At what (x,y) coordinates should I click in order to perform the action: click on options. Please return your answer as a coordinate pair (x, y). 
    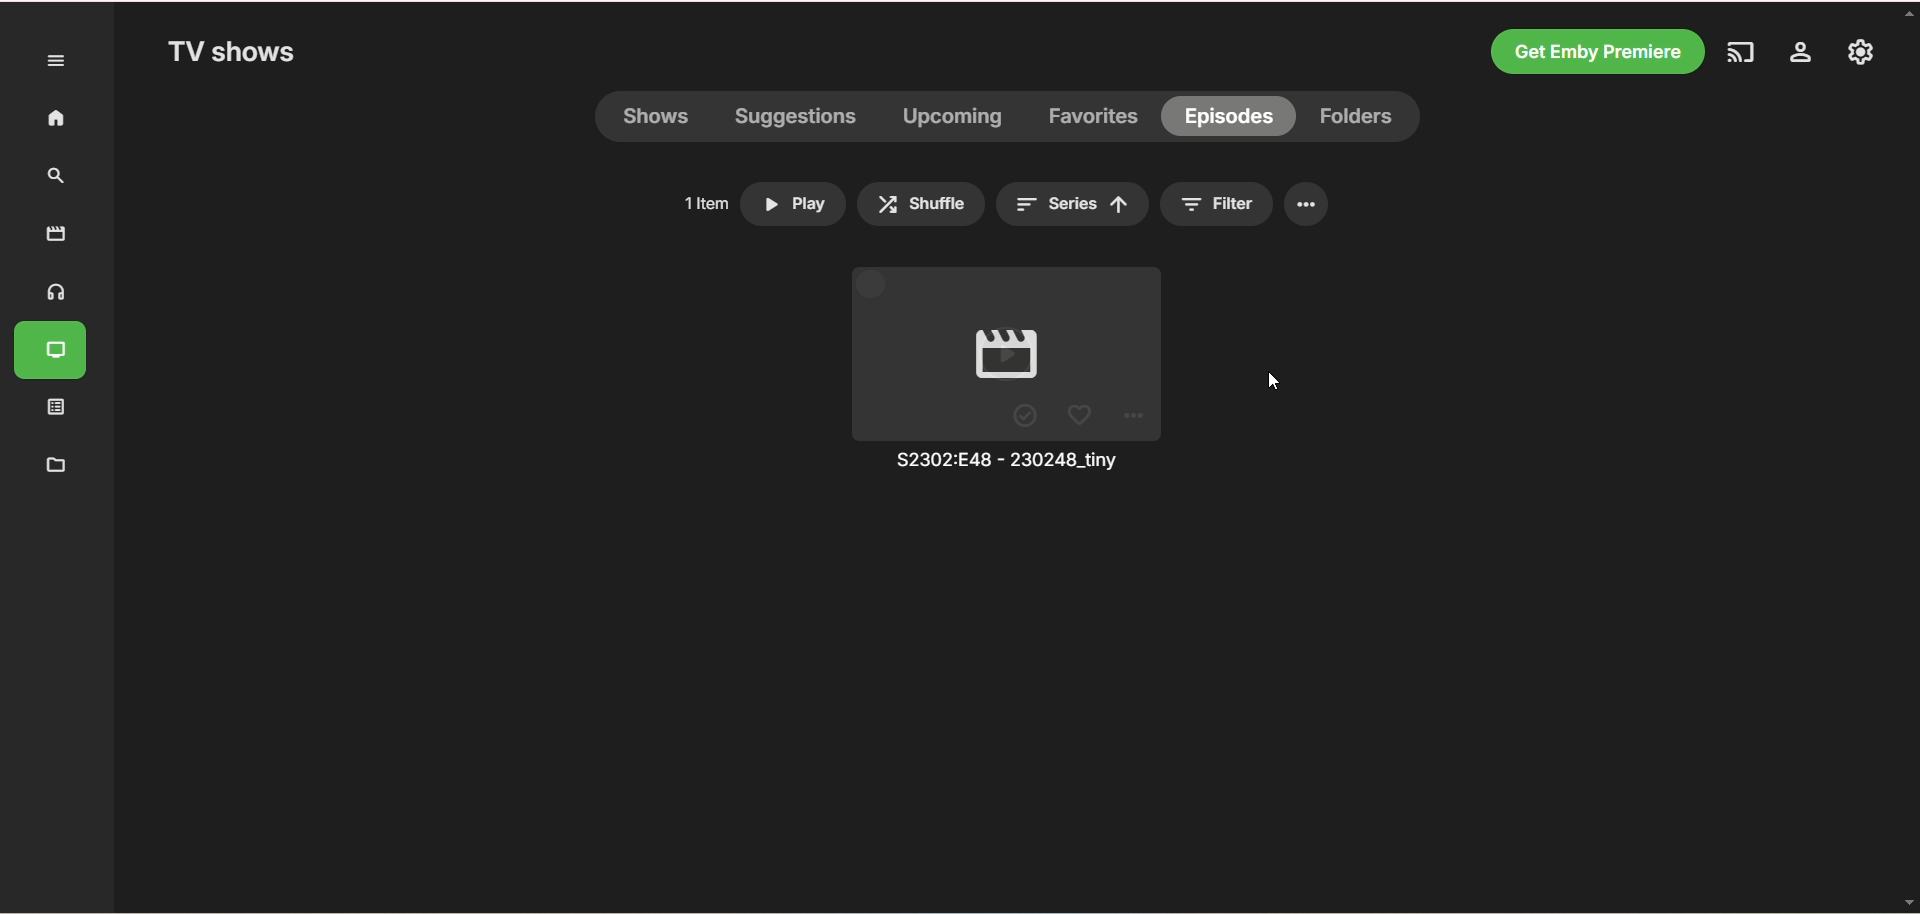
    Looking at the image, I should click on (1136, 415).